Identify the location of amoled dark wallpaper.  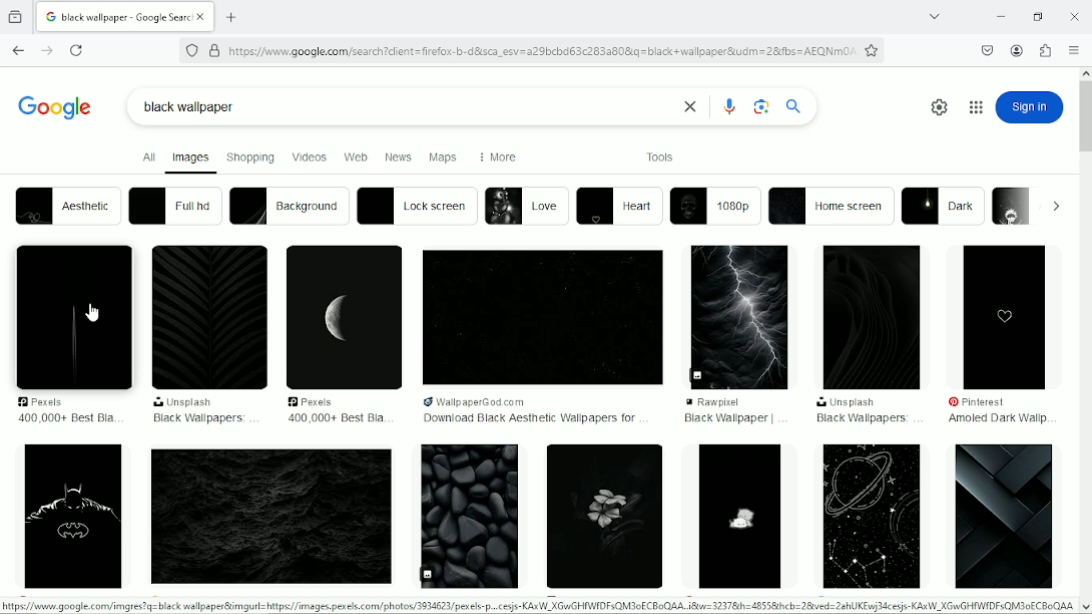
(996, 420).